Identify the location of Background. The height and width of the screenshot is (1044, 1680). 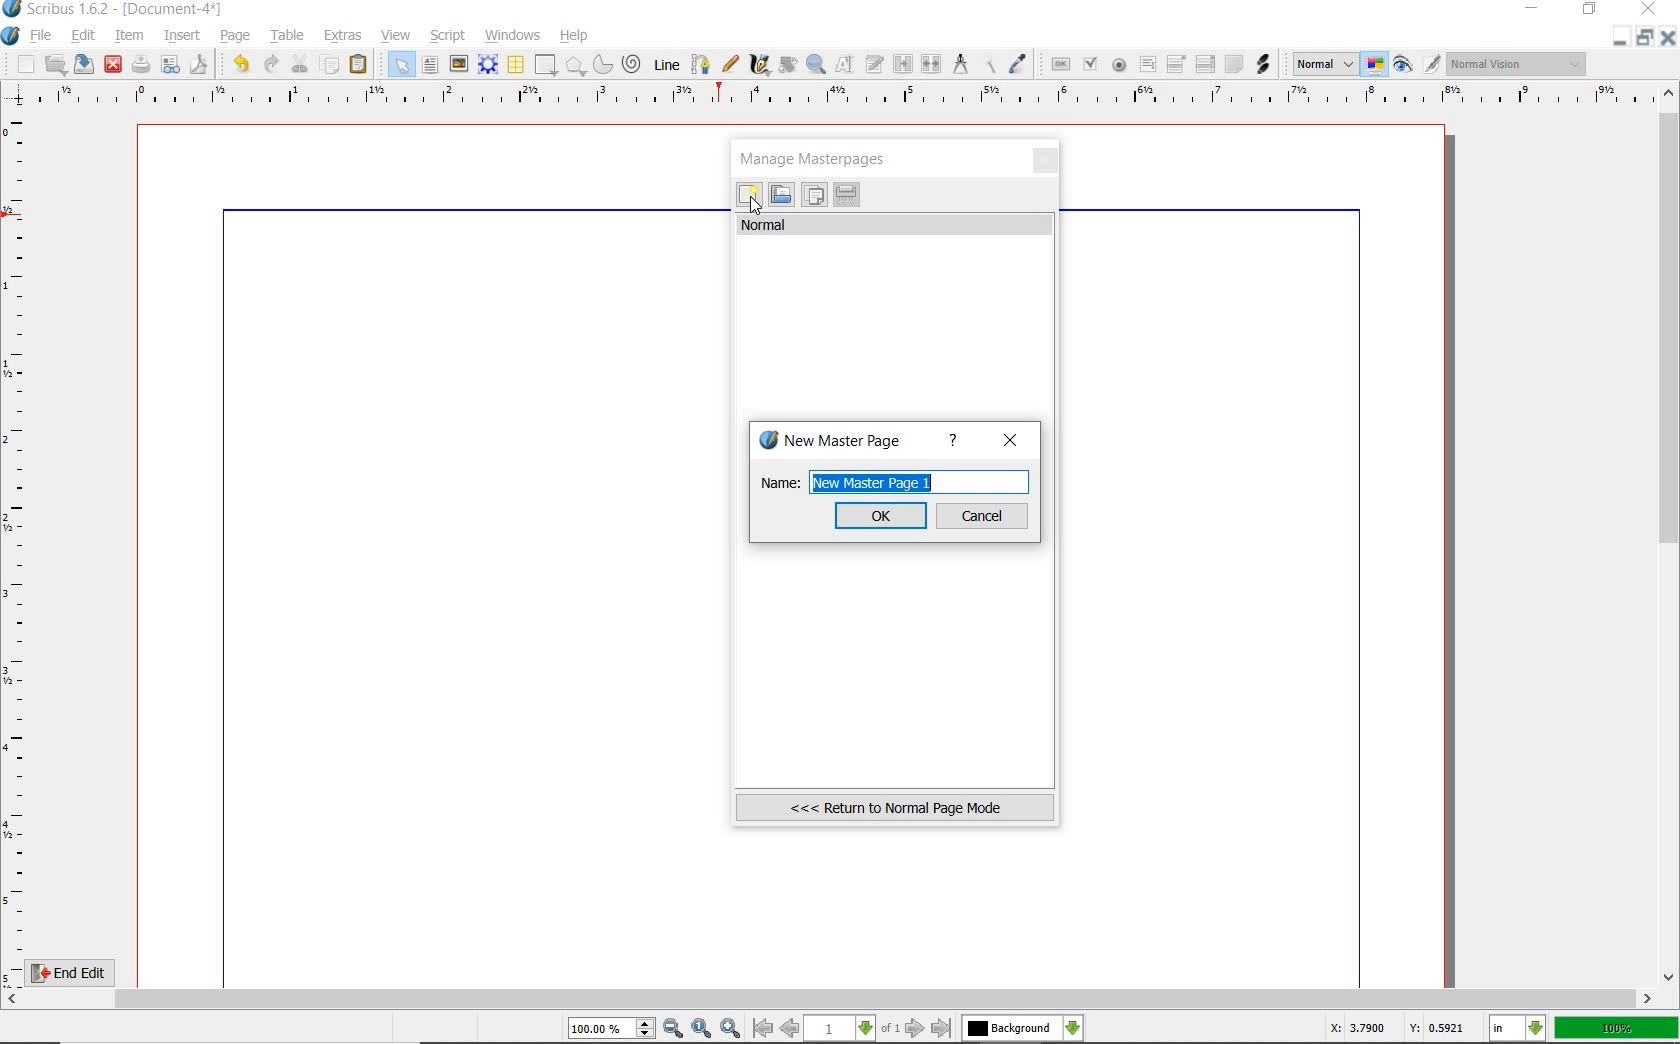
(1023, 1029).